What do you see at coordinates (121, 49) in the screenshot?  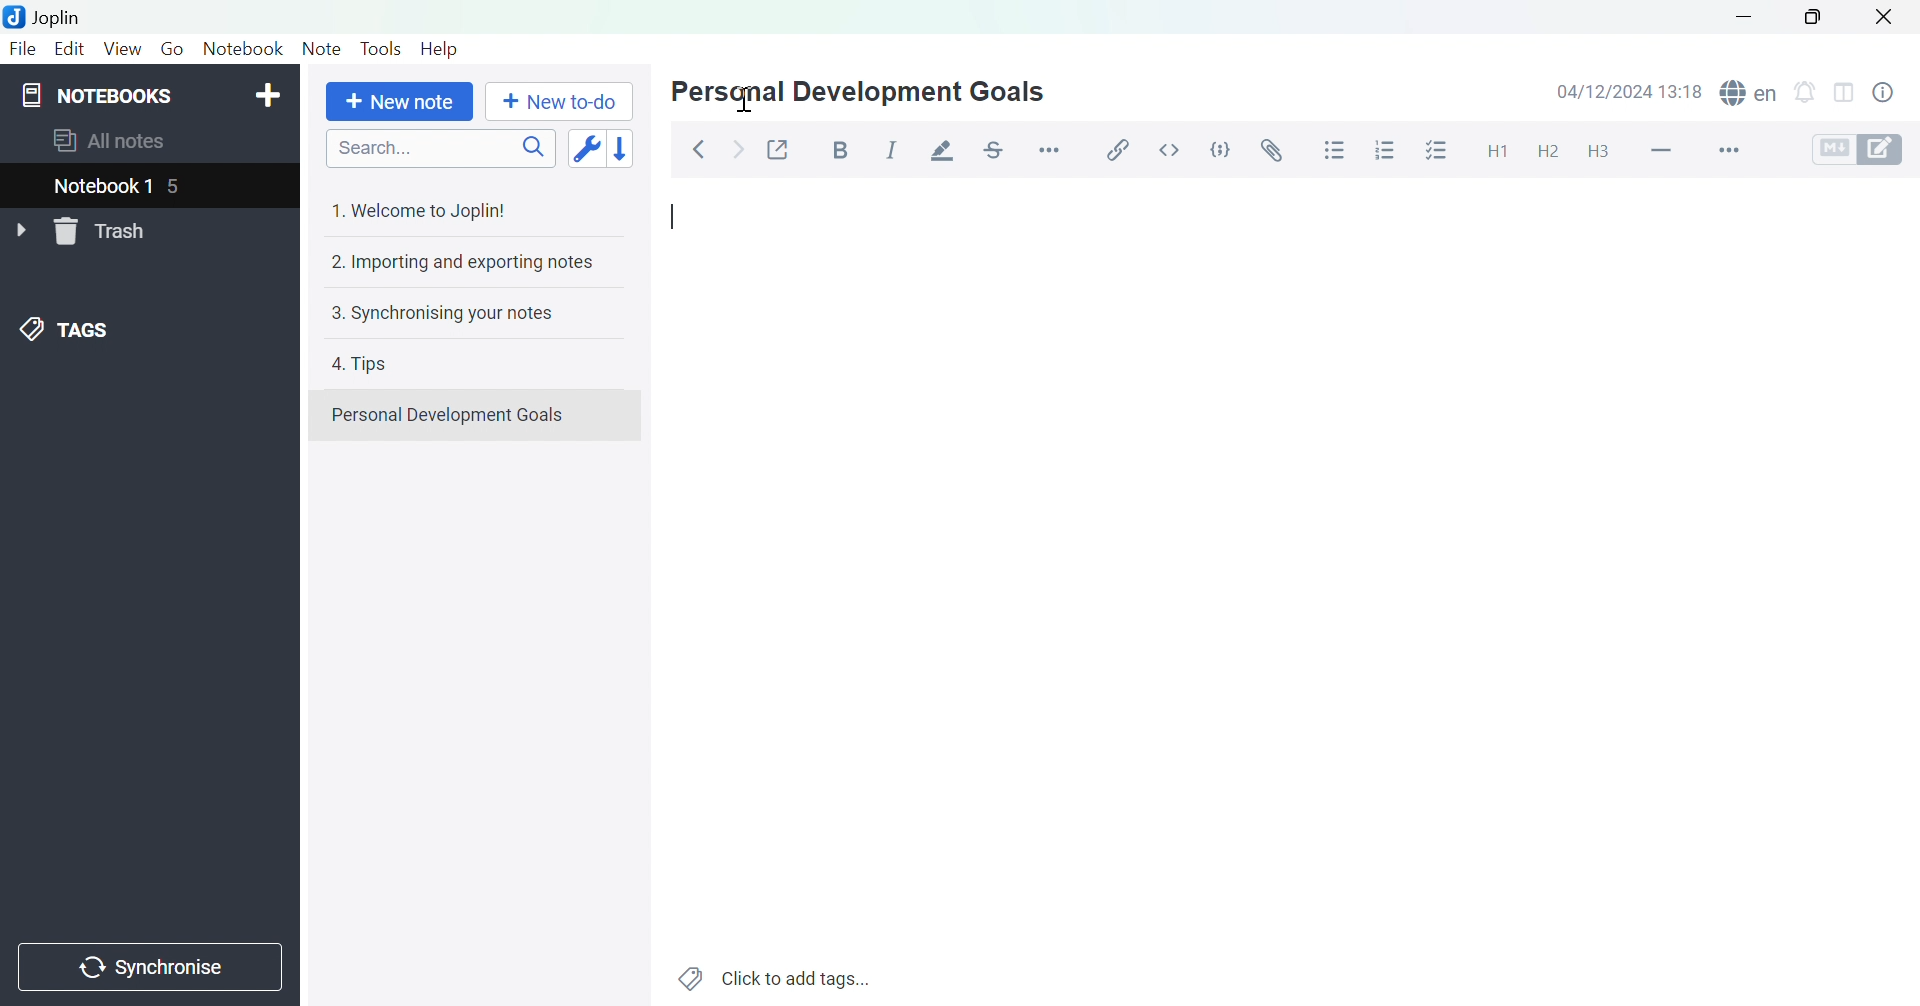 I see `View` at bounding box center [121, 49].